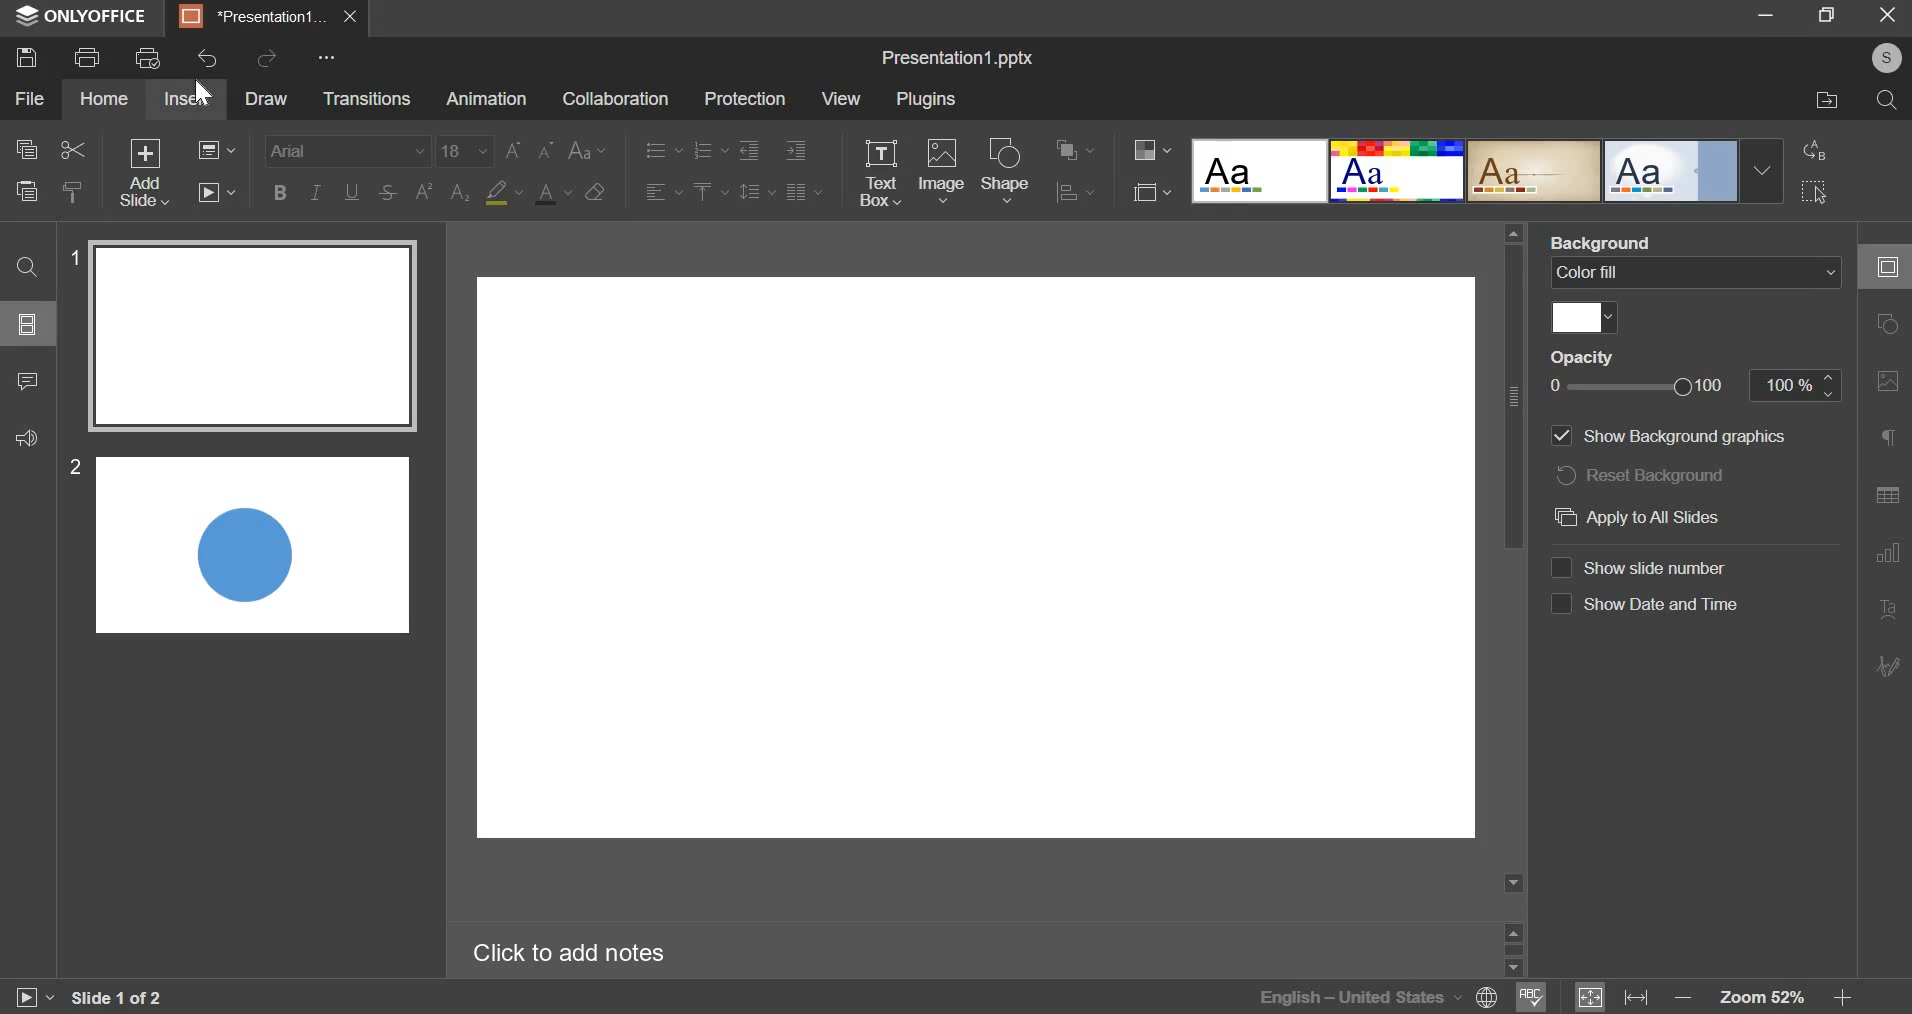 This screenshot has height=1014, width=1912. I want to click on comment, so click(28, 380).